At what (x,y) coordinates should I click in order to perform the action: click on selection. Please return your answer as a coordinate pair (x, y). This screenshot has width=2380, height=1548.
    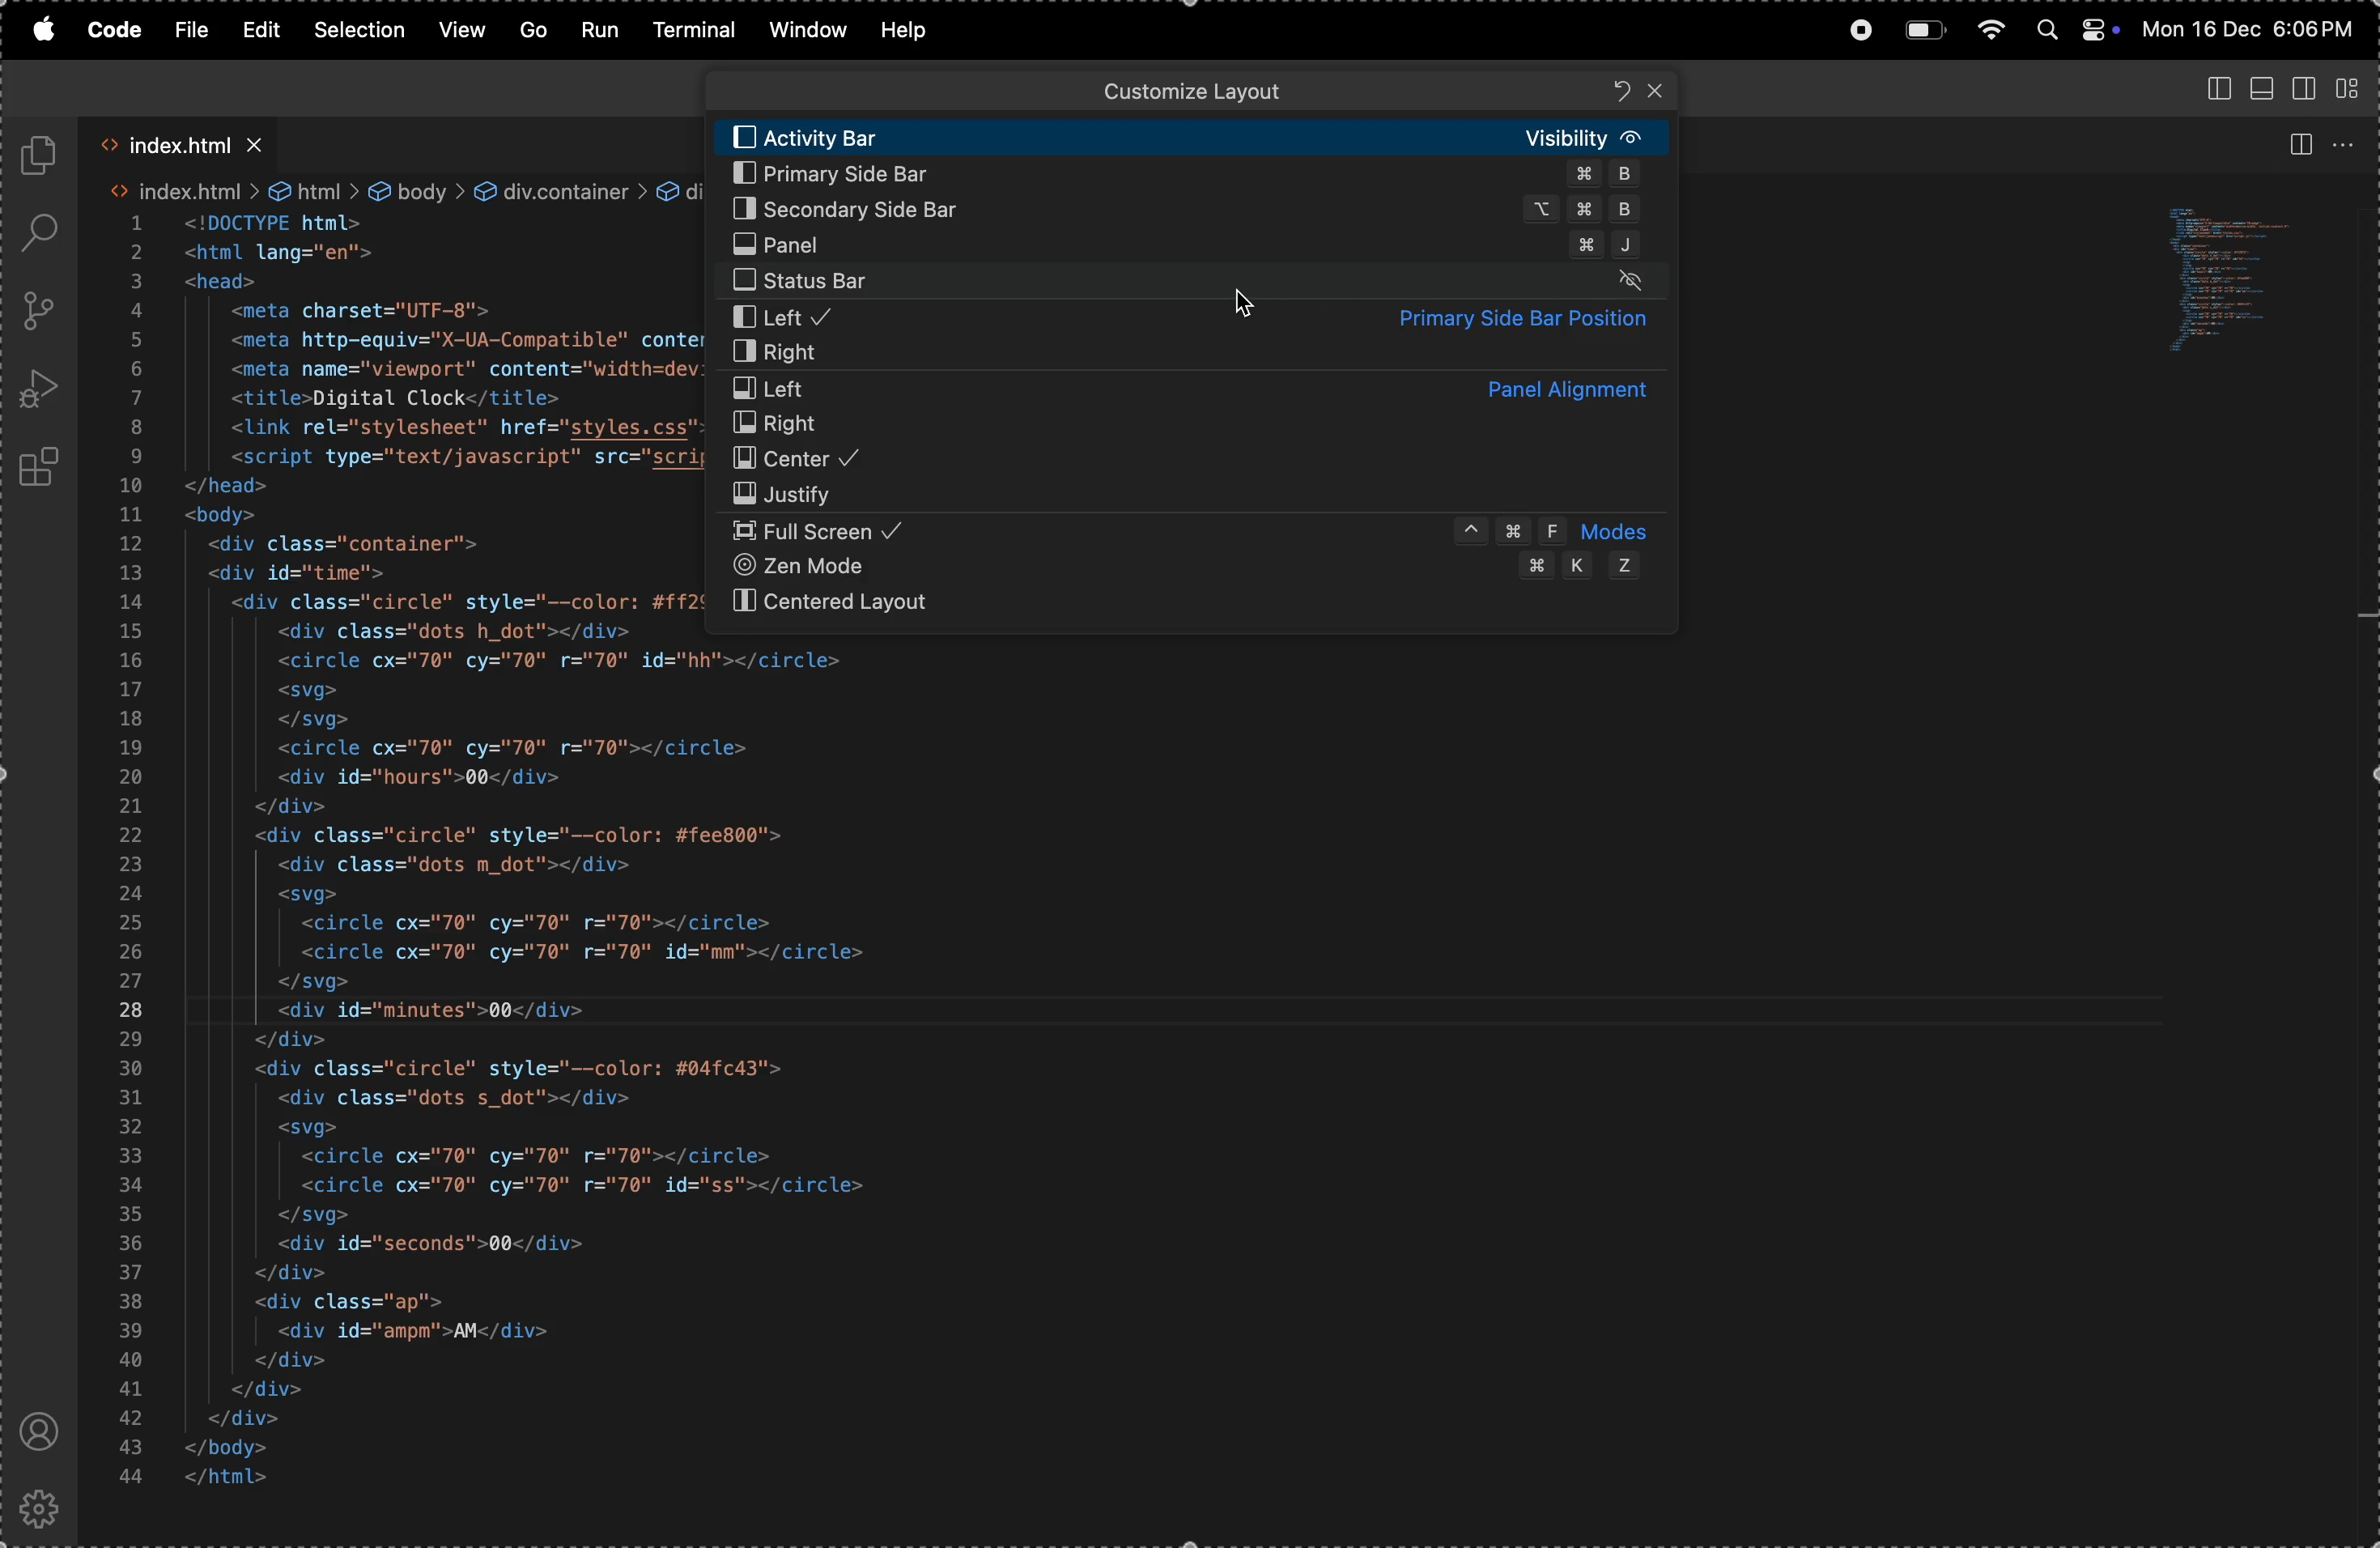
    Looking at the image, I should click on (358, 30).